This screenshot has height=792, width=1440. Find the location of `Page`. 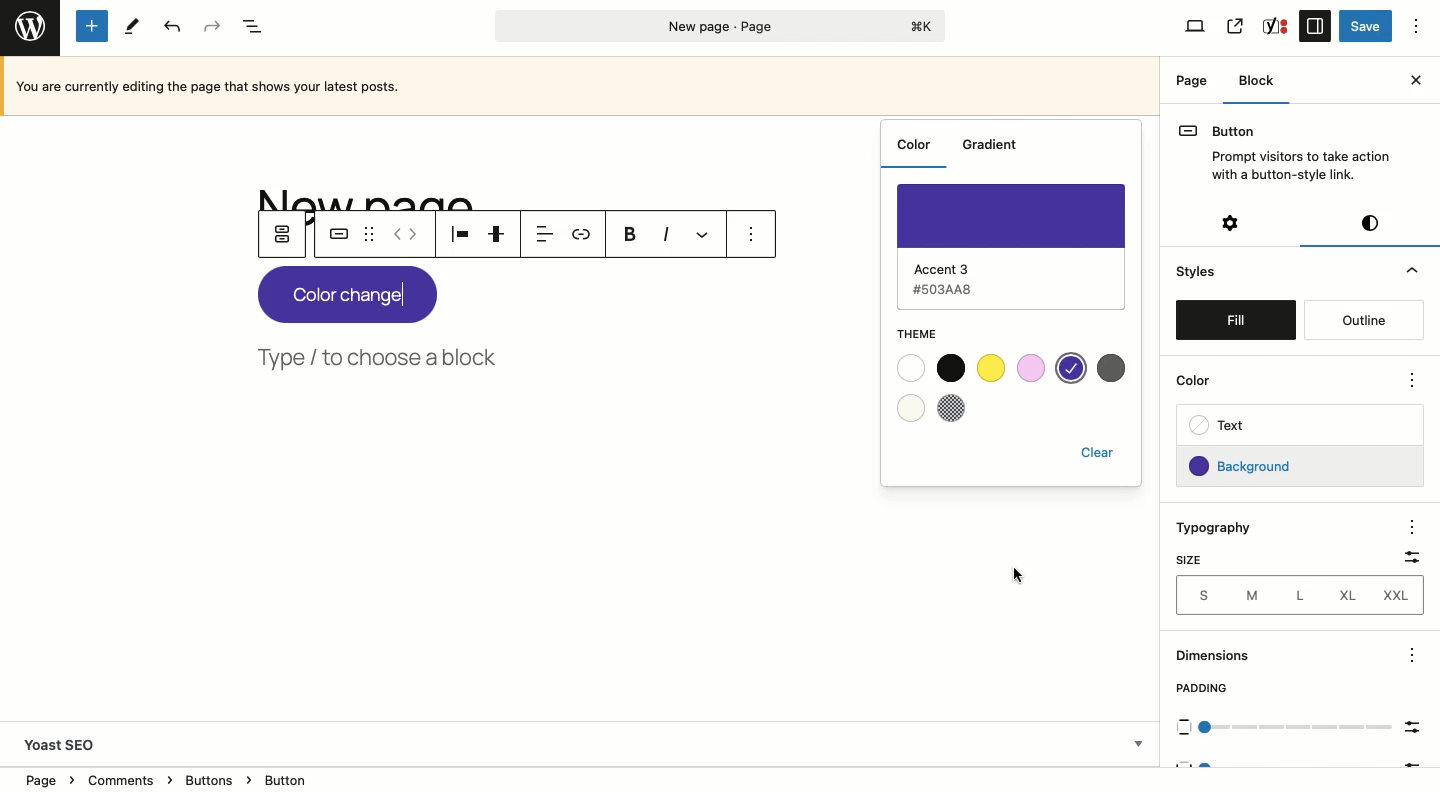

Page is located at coordinates (1192, 80).